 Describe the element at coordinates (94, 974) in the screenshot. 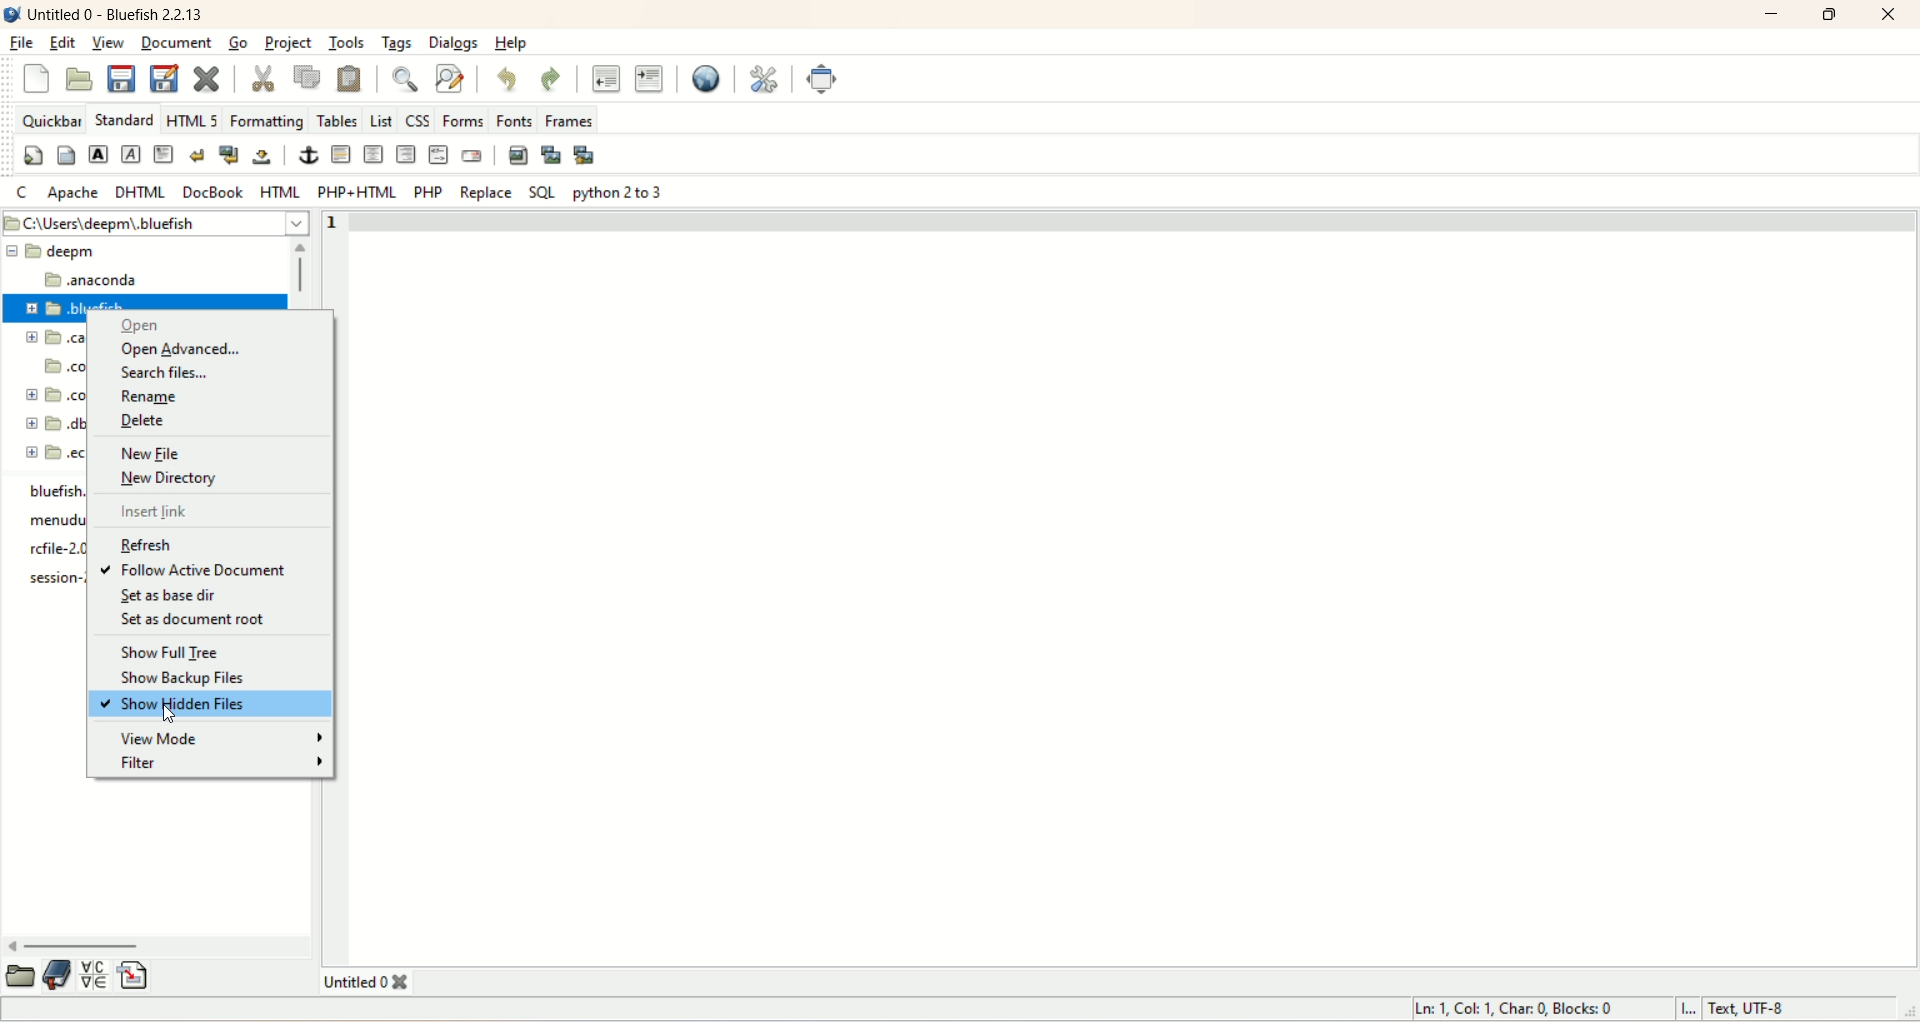

I see `insert special character` at that location.